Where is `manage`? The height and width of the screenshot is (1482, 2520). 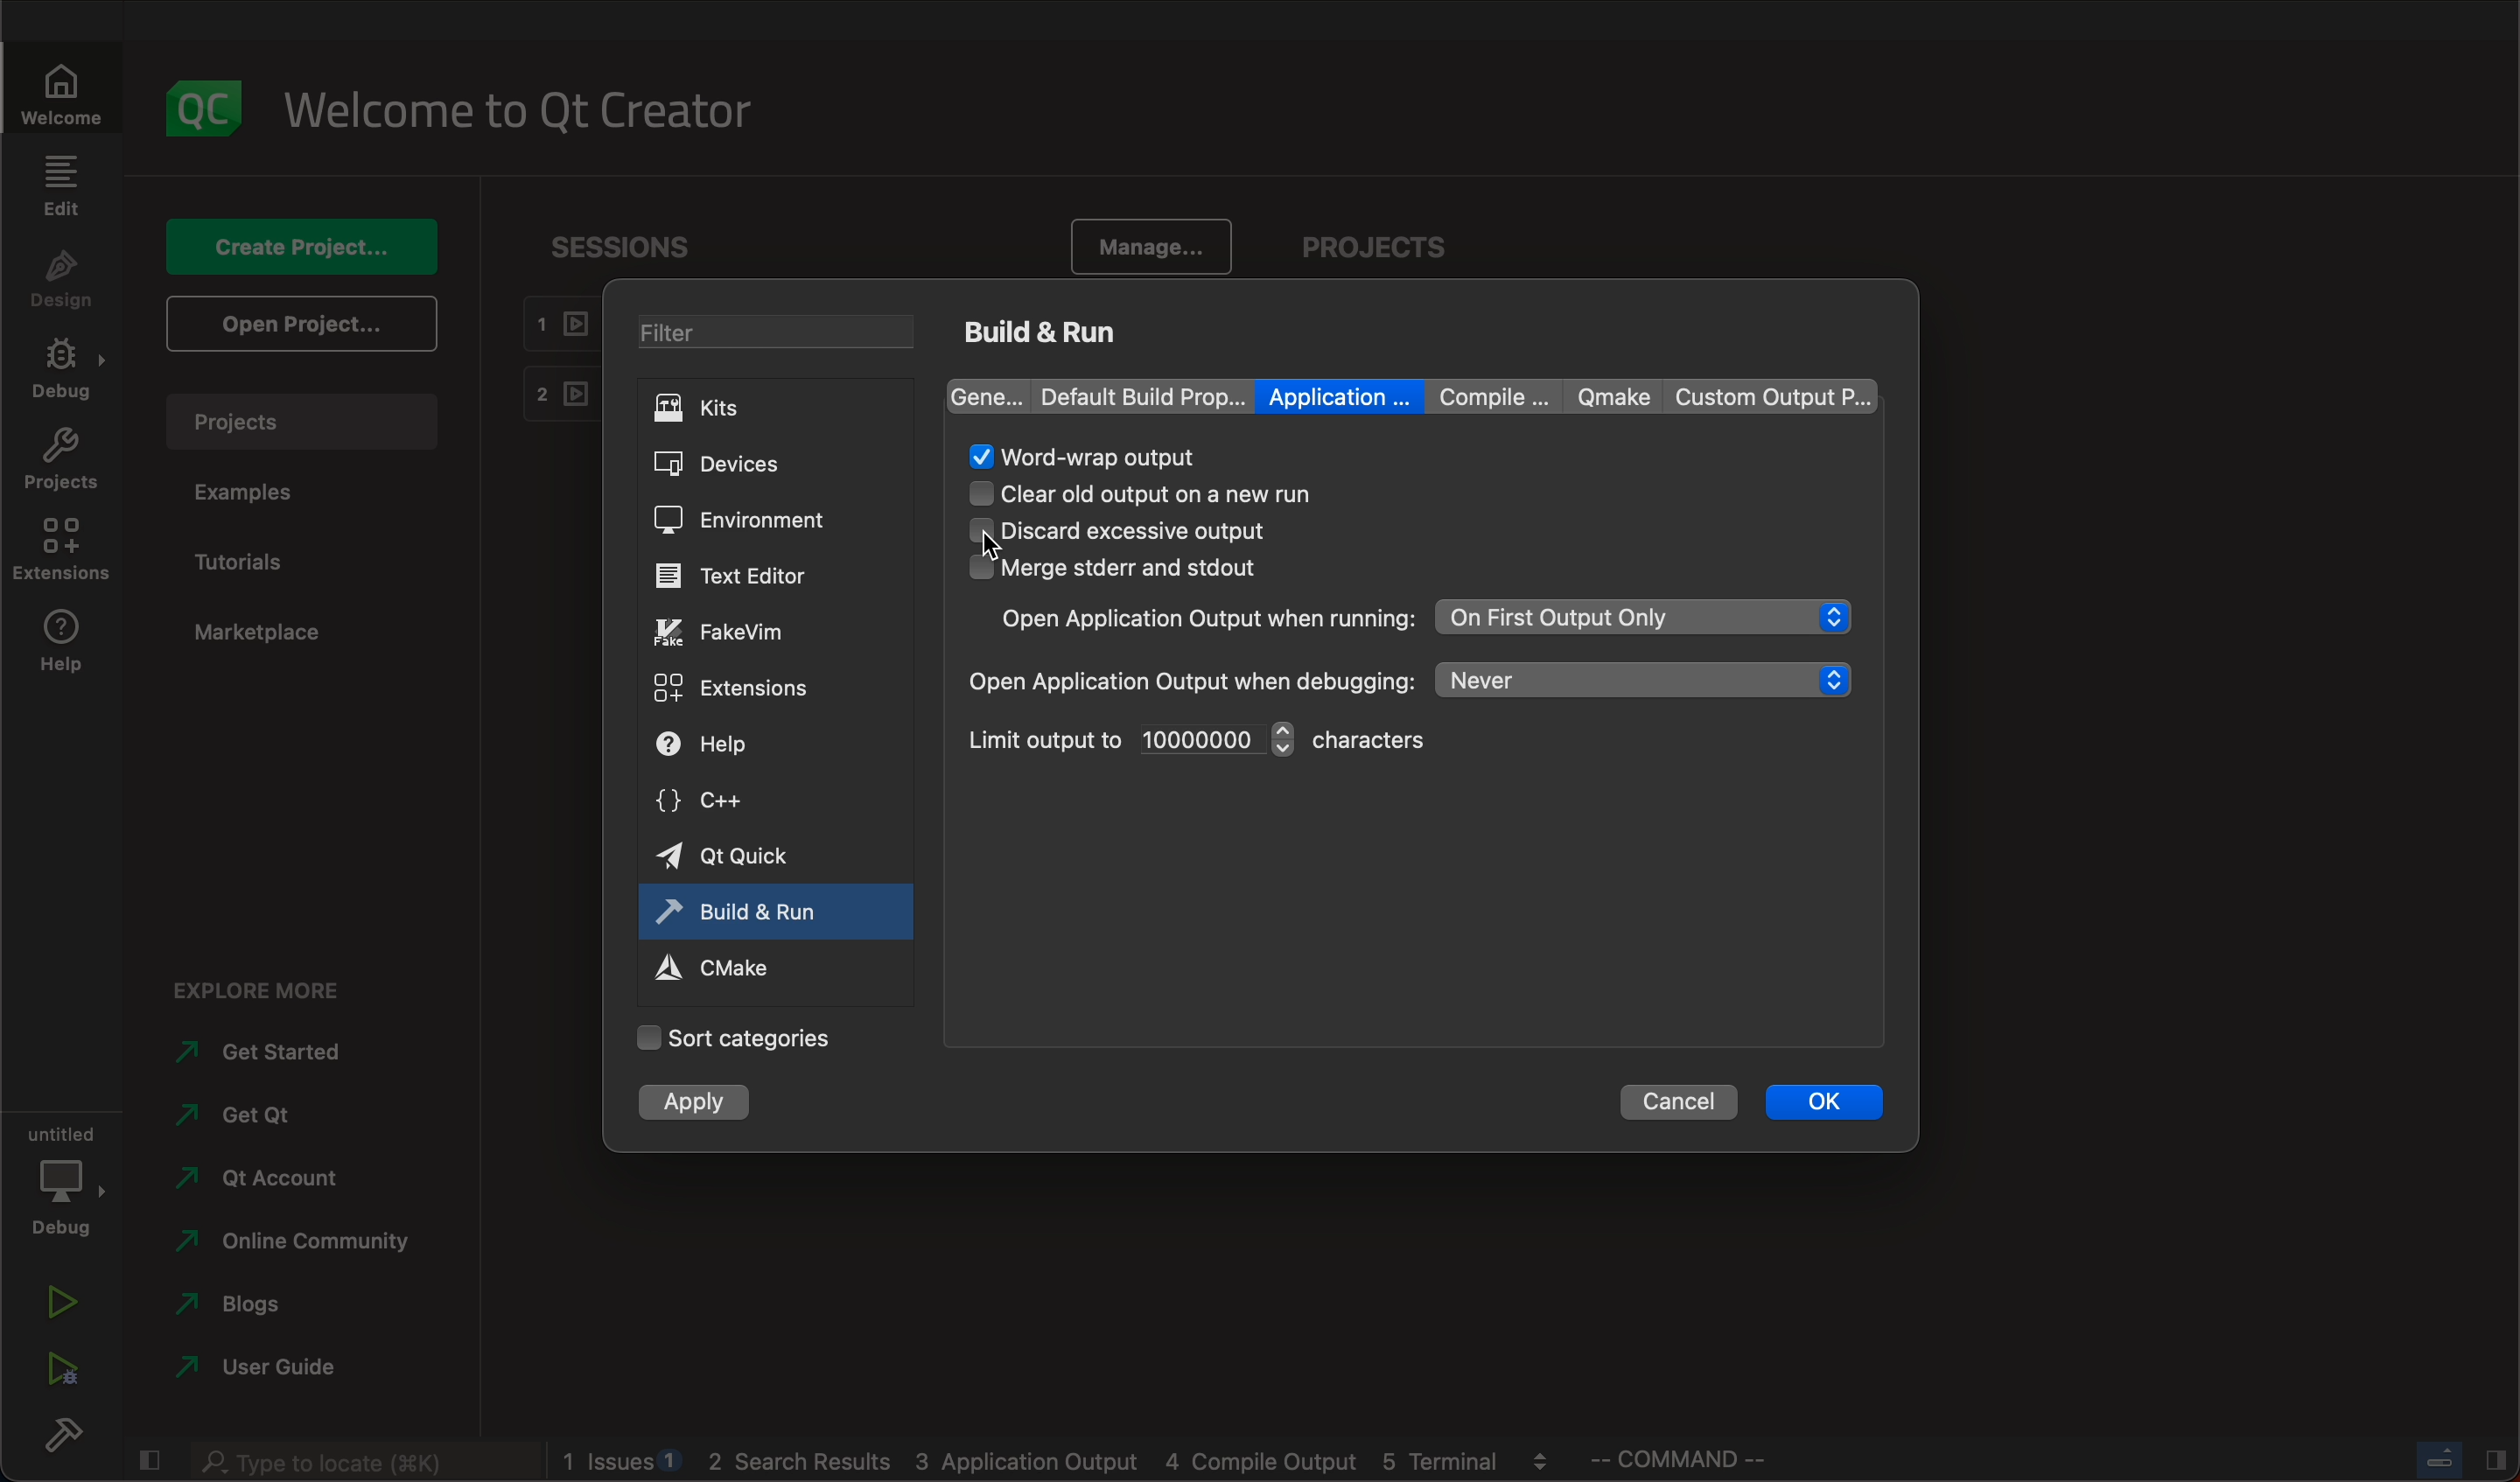 manage is located at coordinates (1158, 243).